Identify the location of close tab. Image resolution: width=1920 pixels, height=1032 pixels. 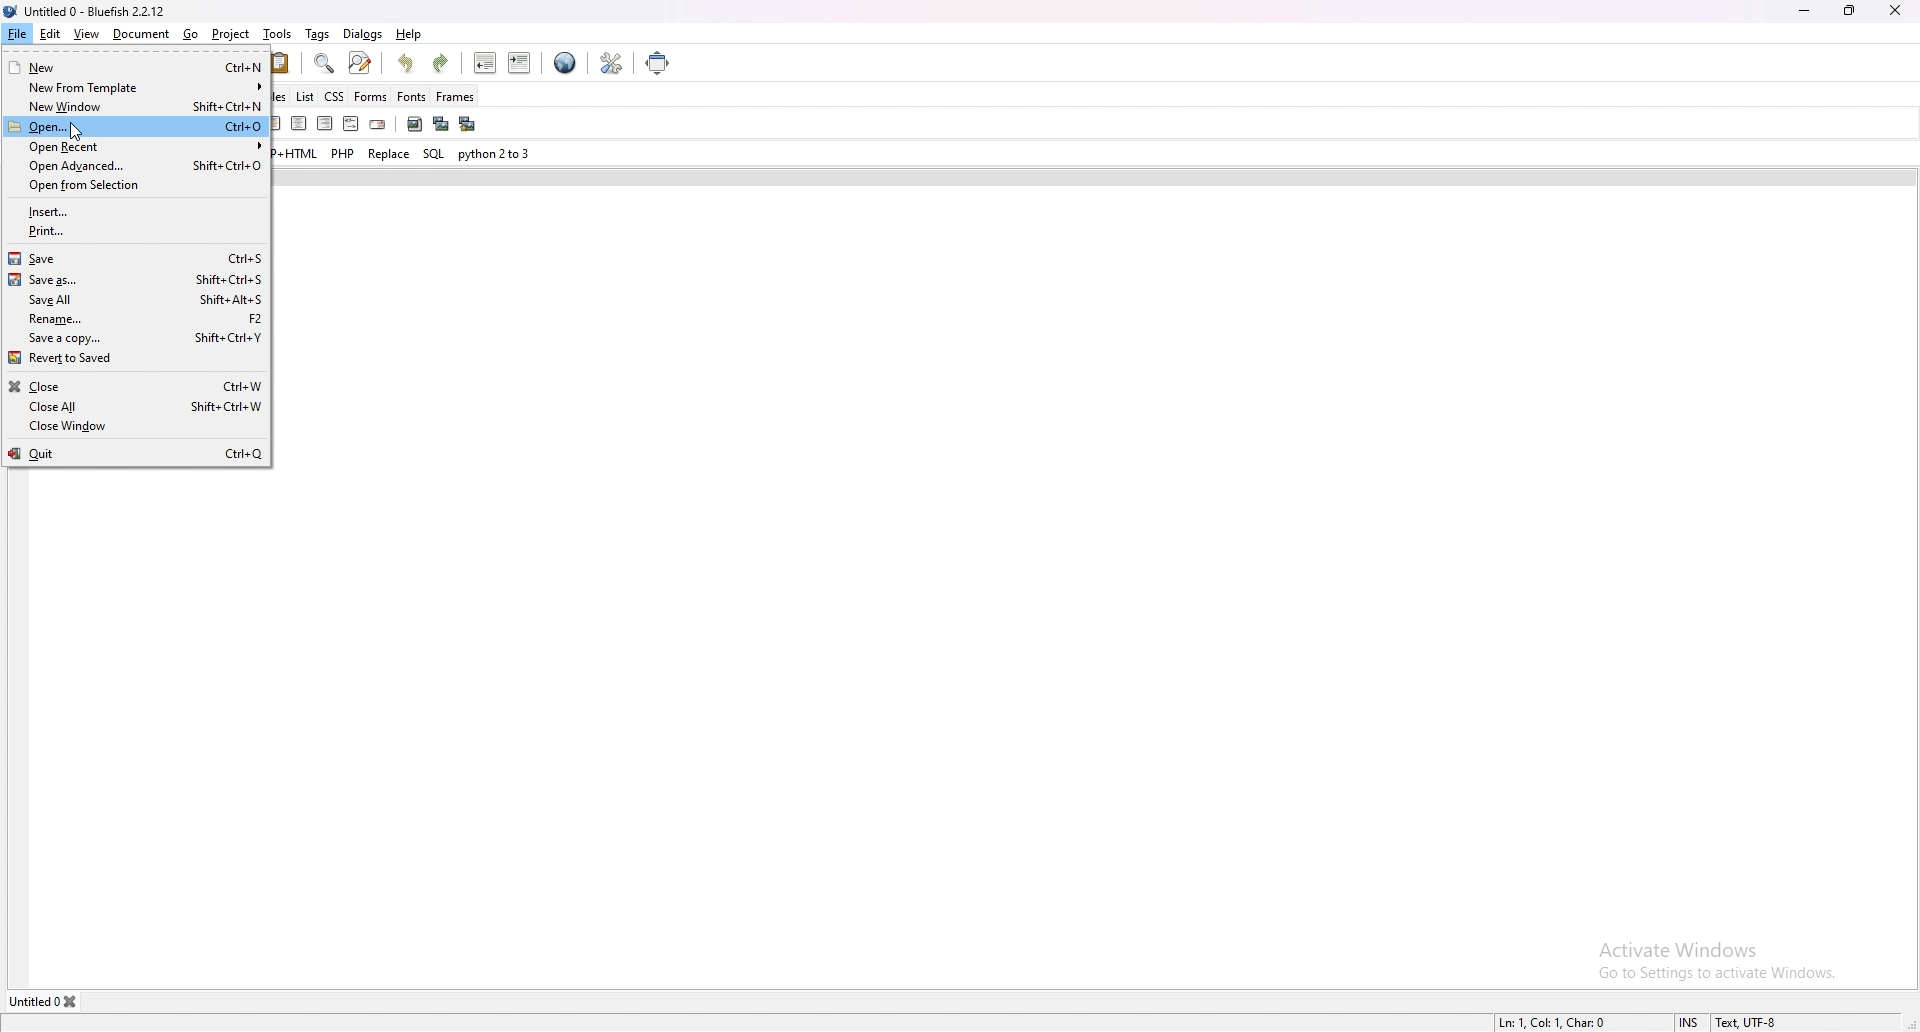
(72, 1003).